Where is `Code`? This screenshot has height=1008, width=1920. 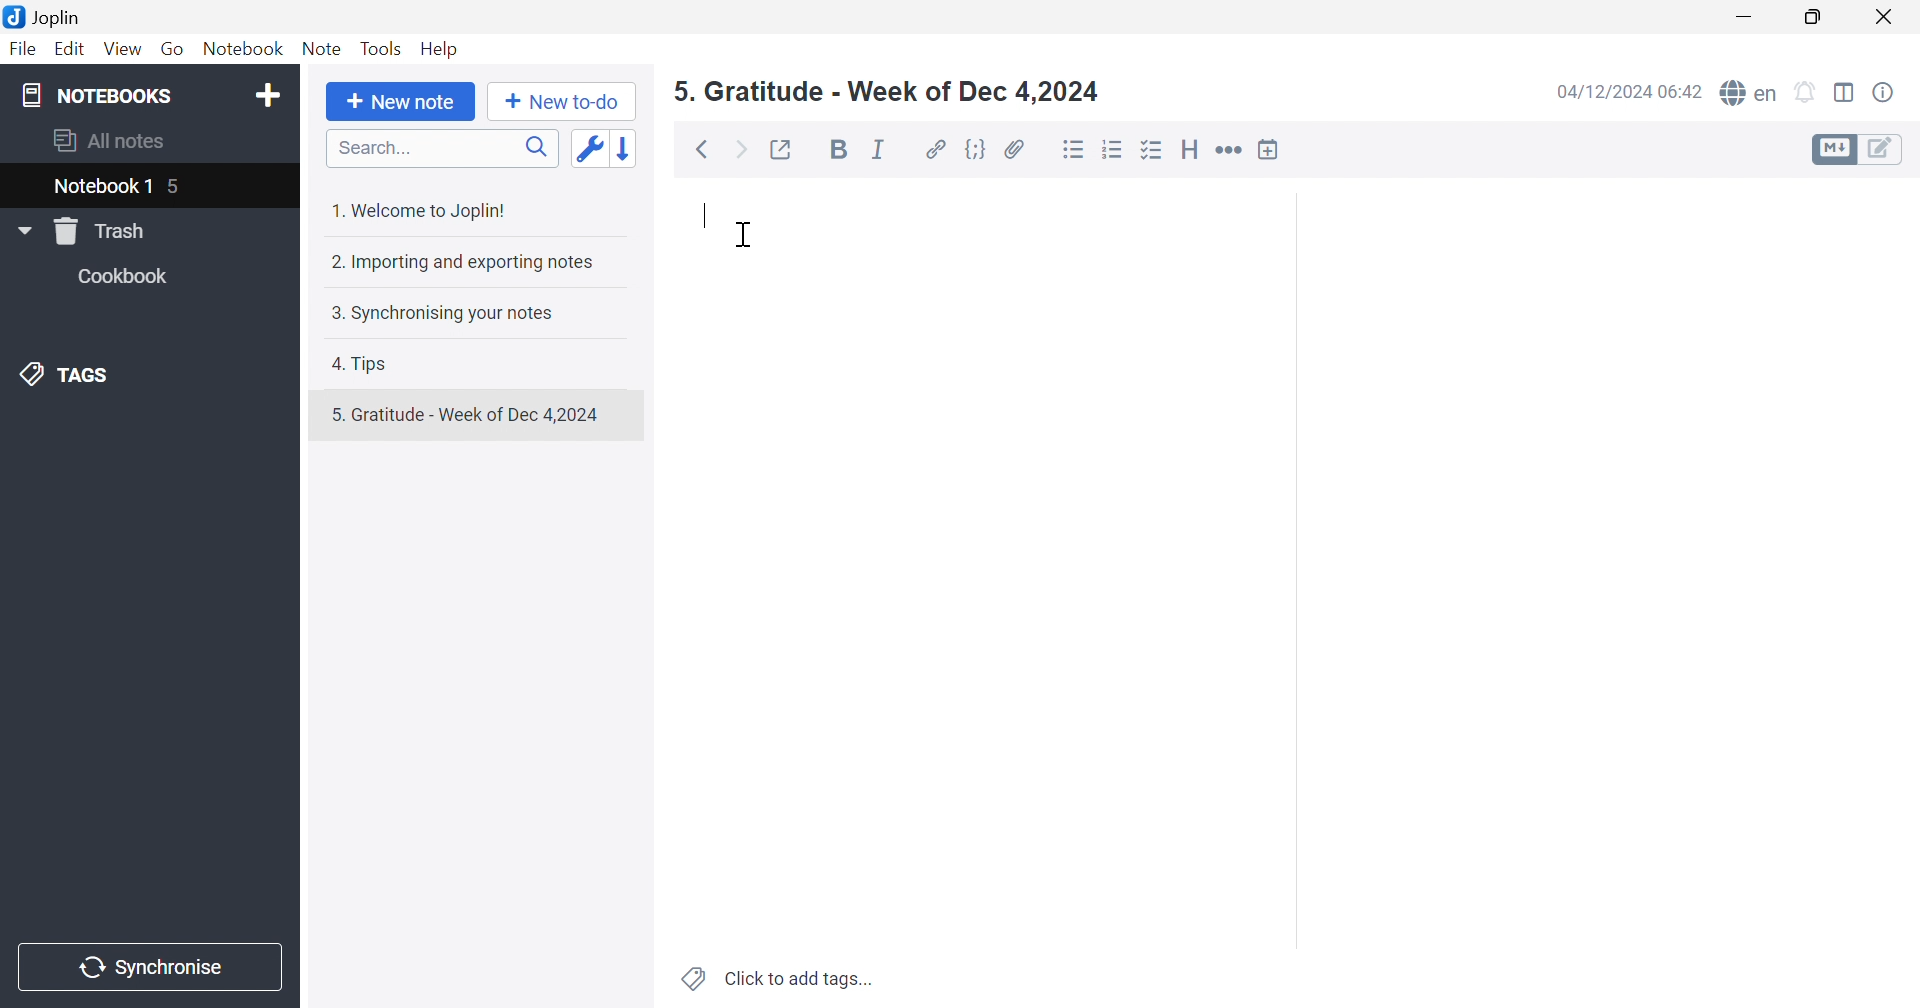 Code is located at coordinates (976, 148).